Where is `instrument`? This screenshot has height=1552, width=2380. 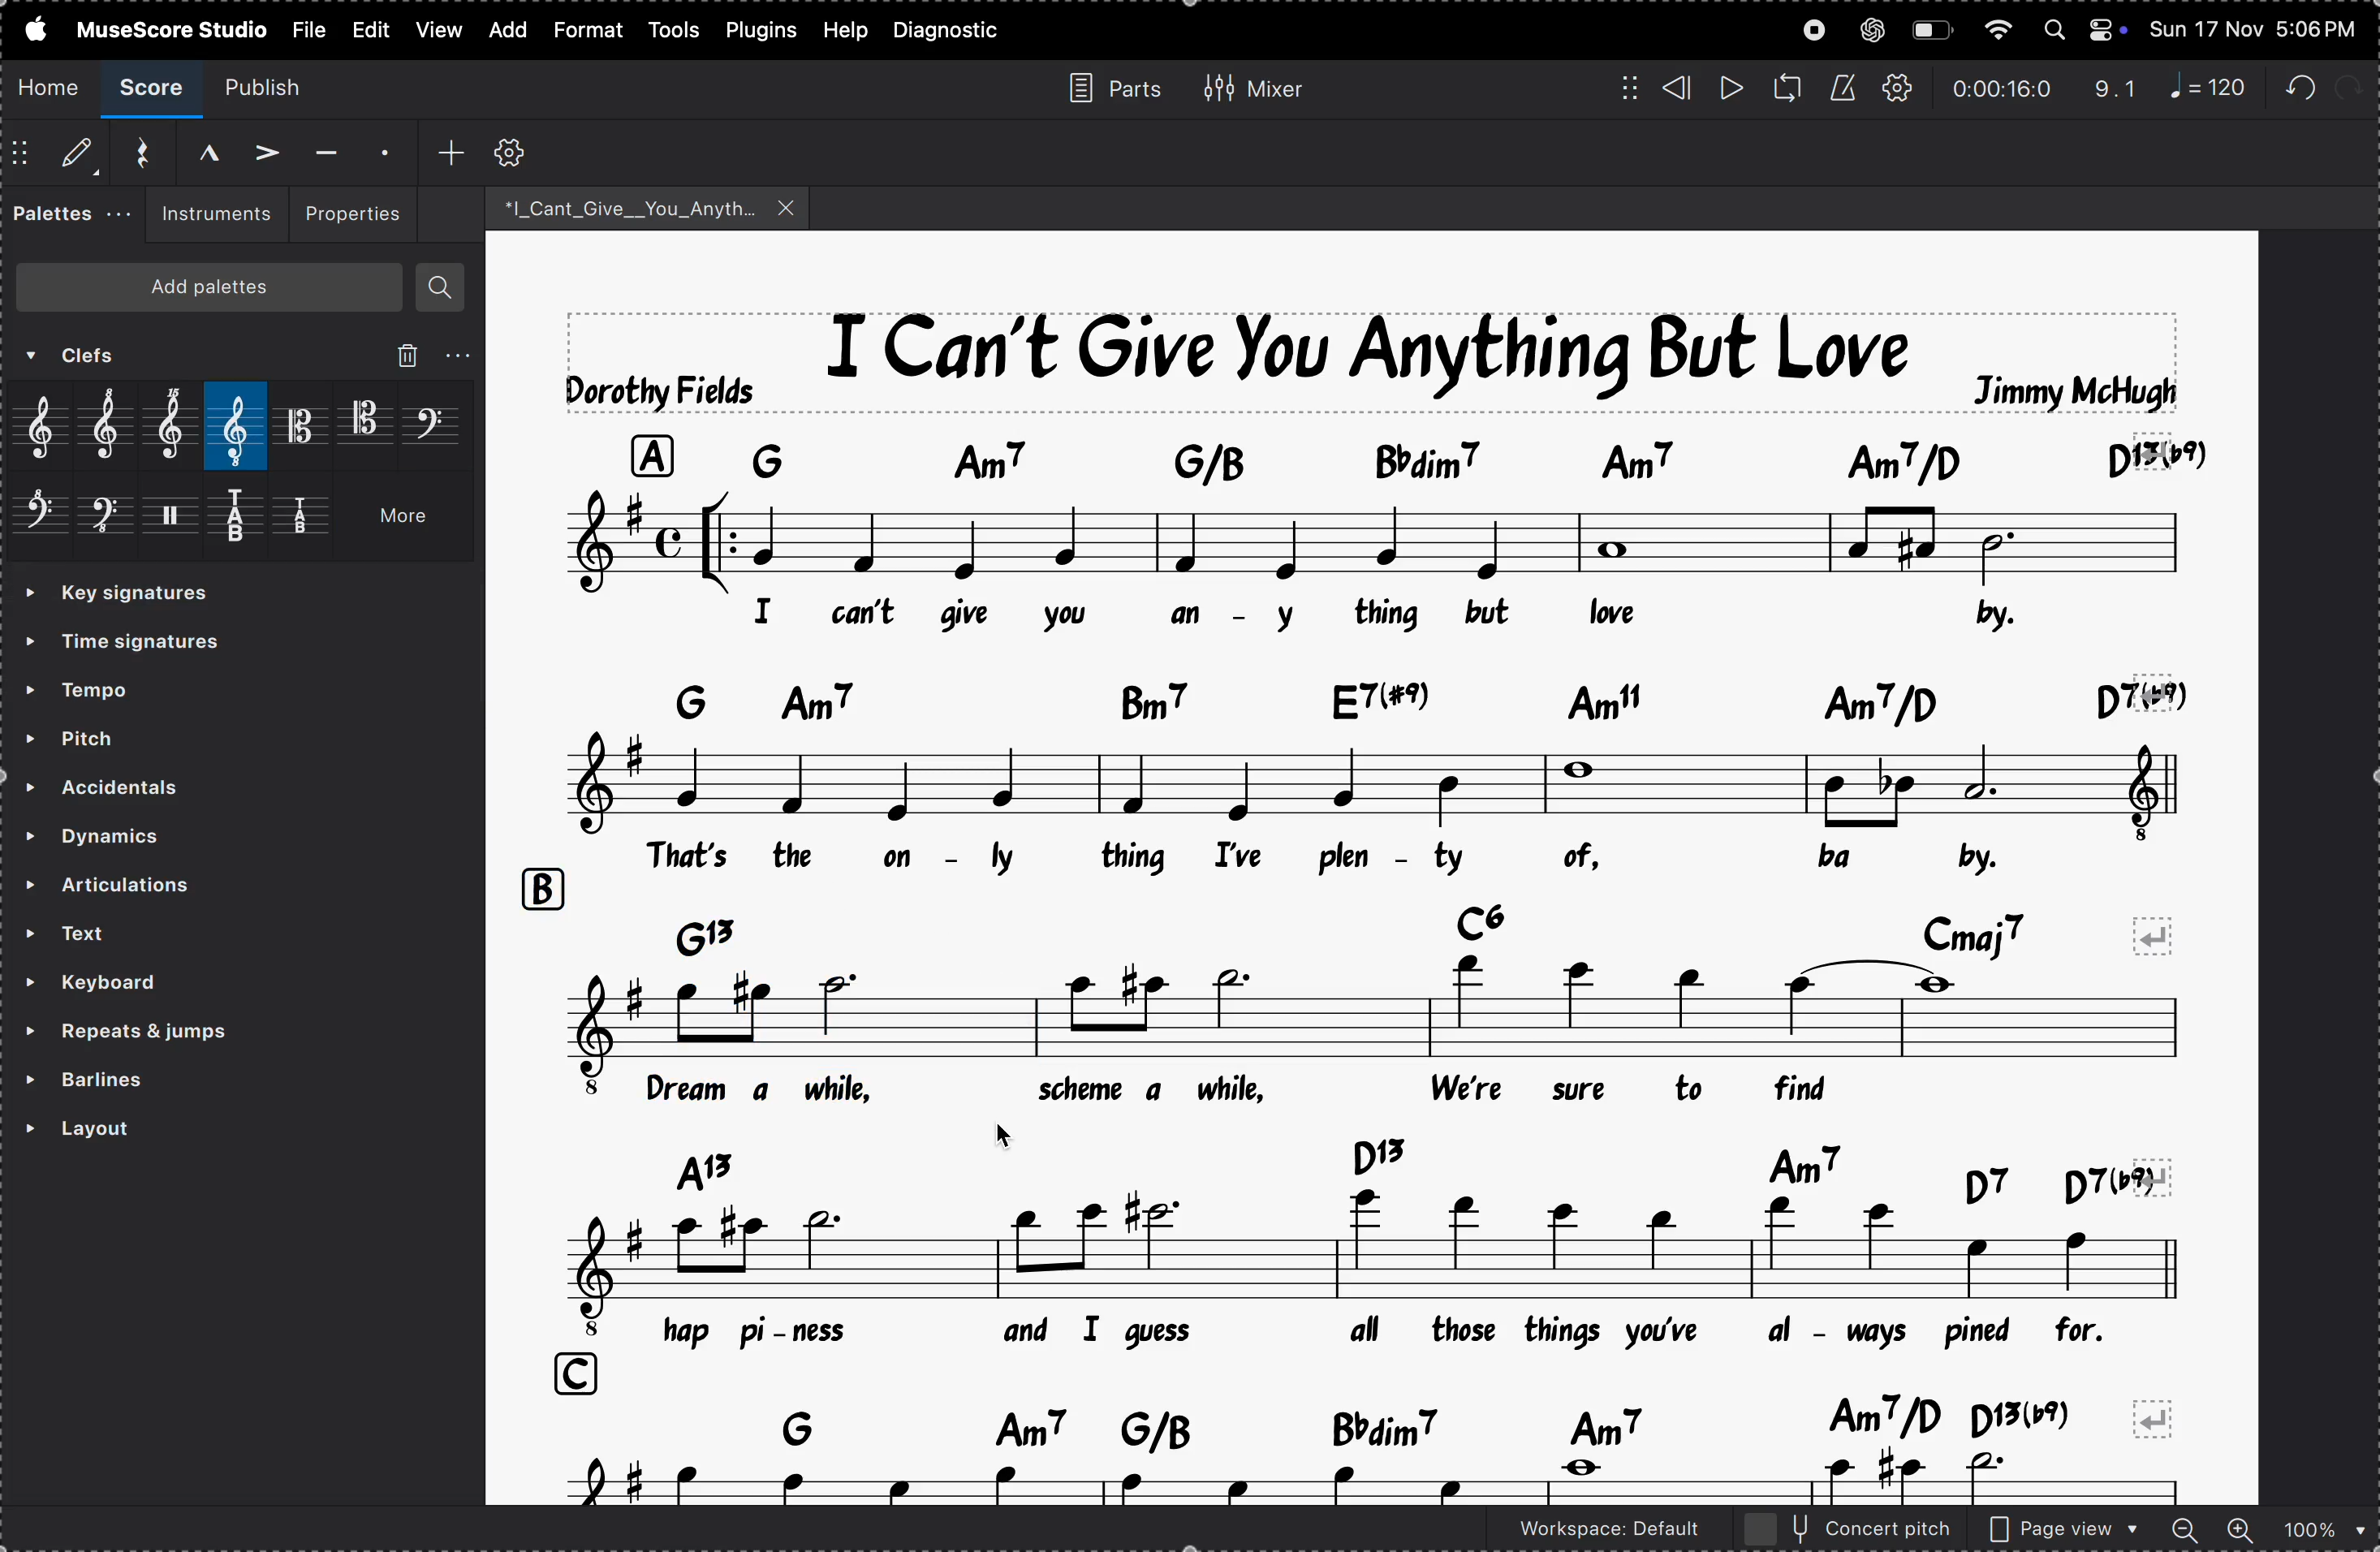
instrument is located at coordinates (209, 215).